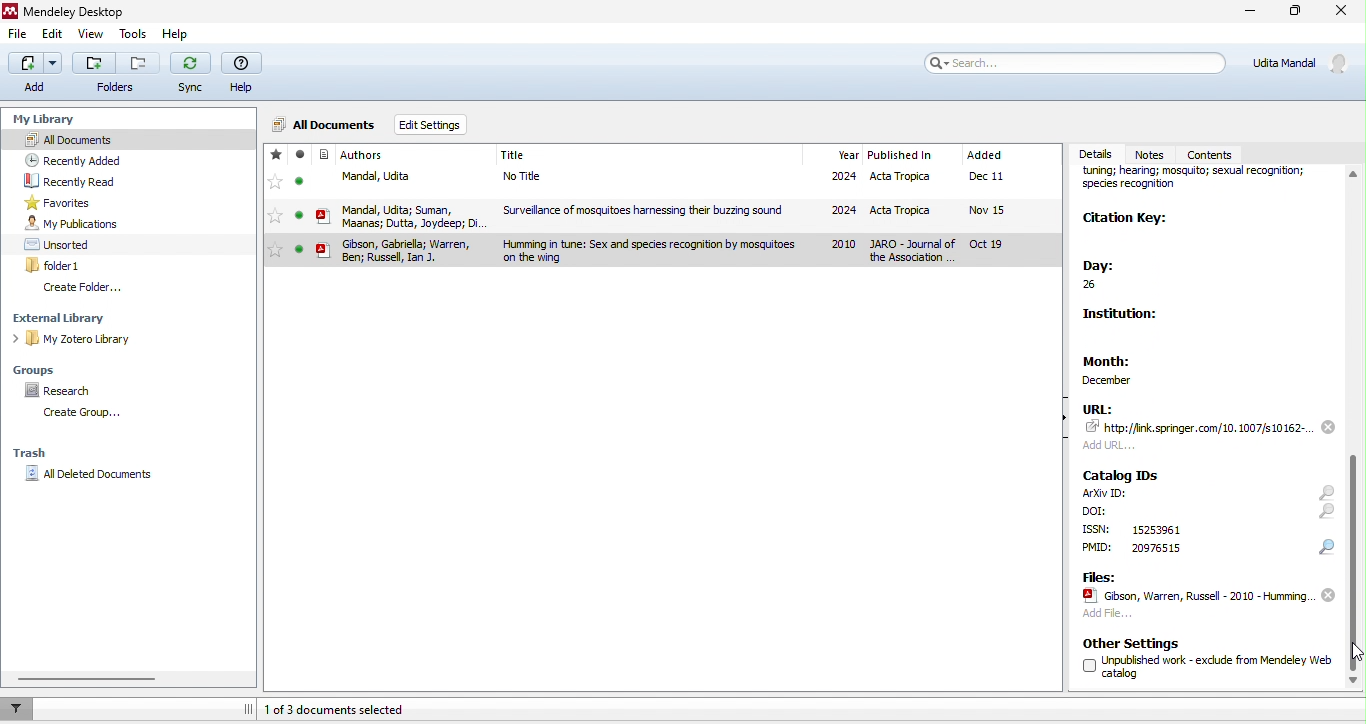  Describe the element at coordinates (1098, 548) in the screenshot. I see `text` at that location.